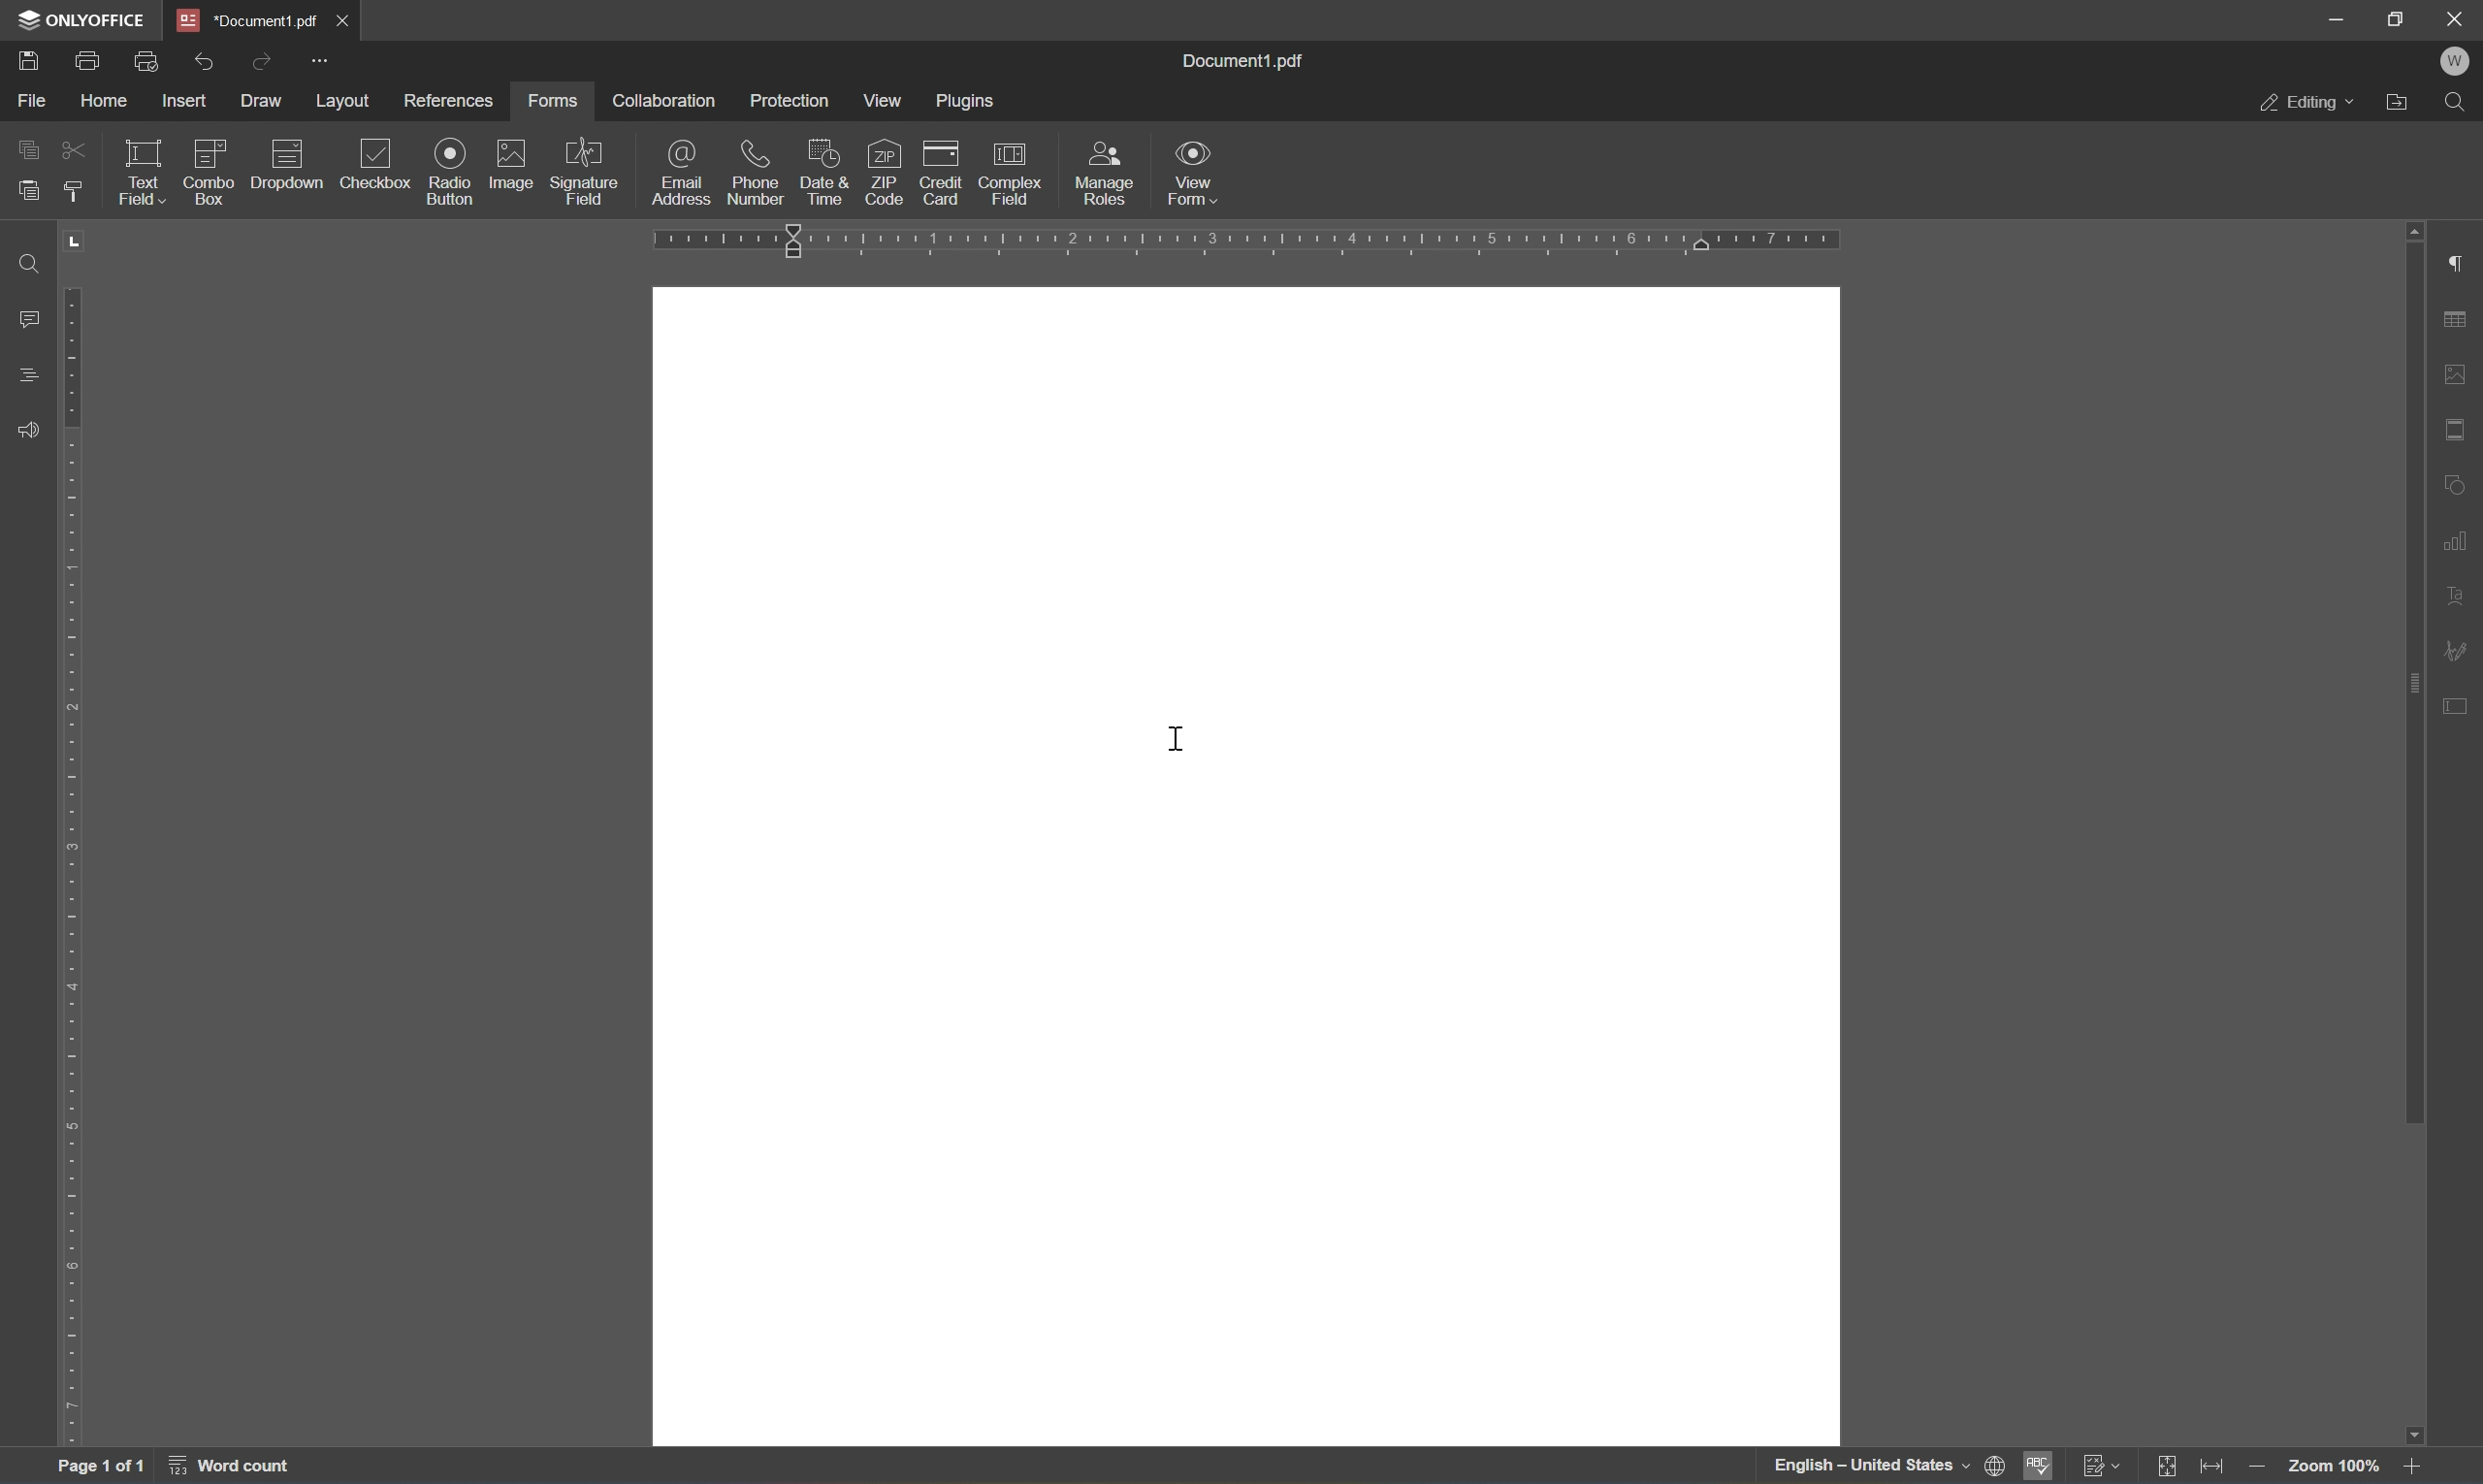 The width and height of the screenshot is (2483, 1484). What do you see at coordinates (2302, 104) in the screenshot?
I see `editing` at bounding box center [2302, 104].